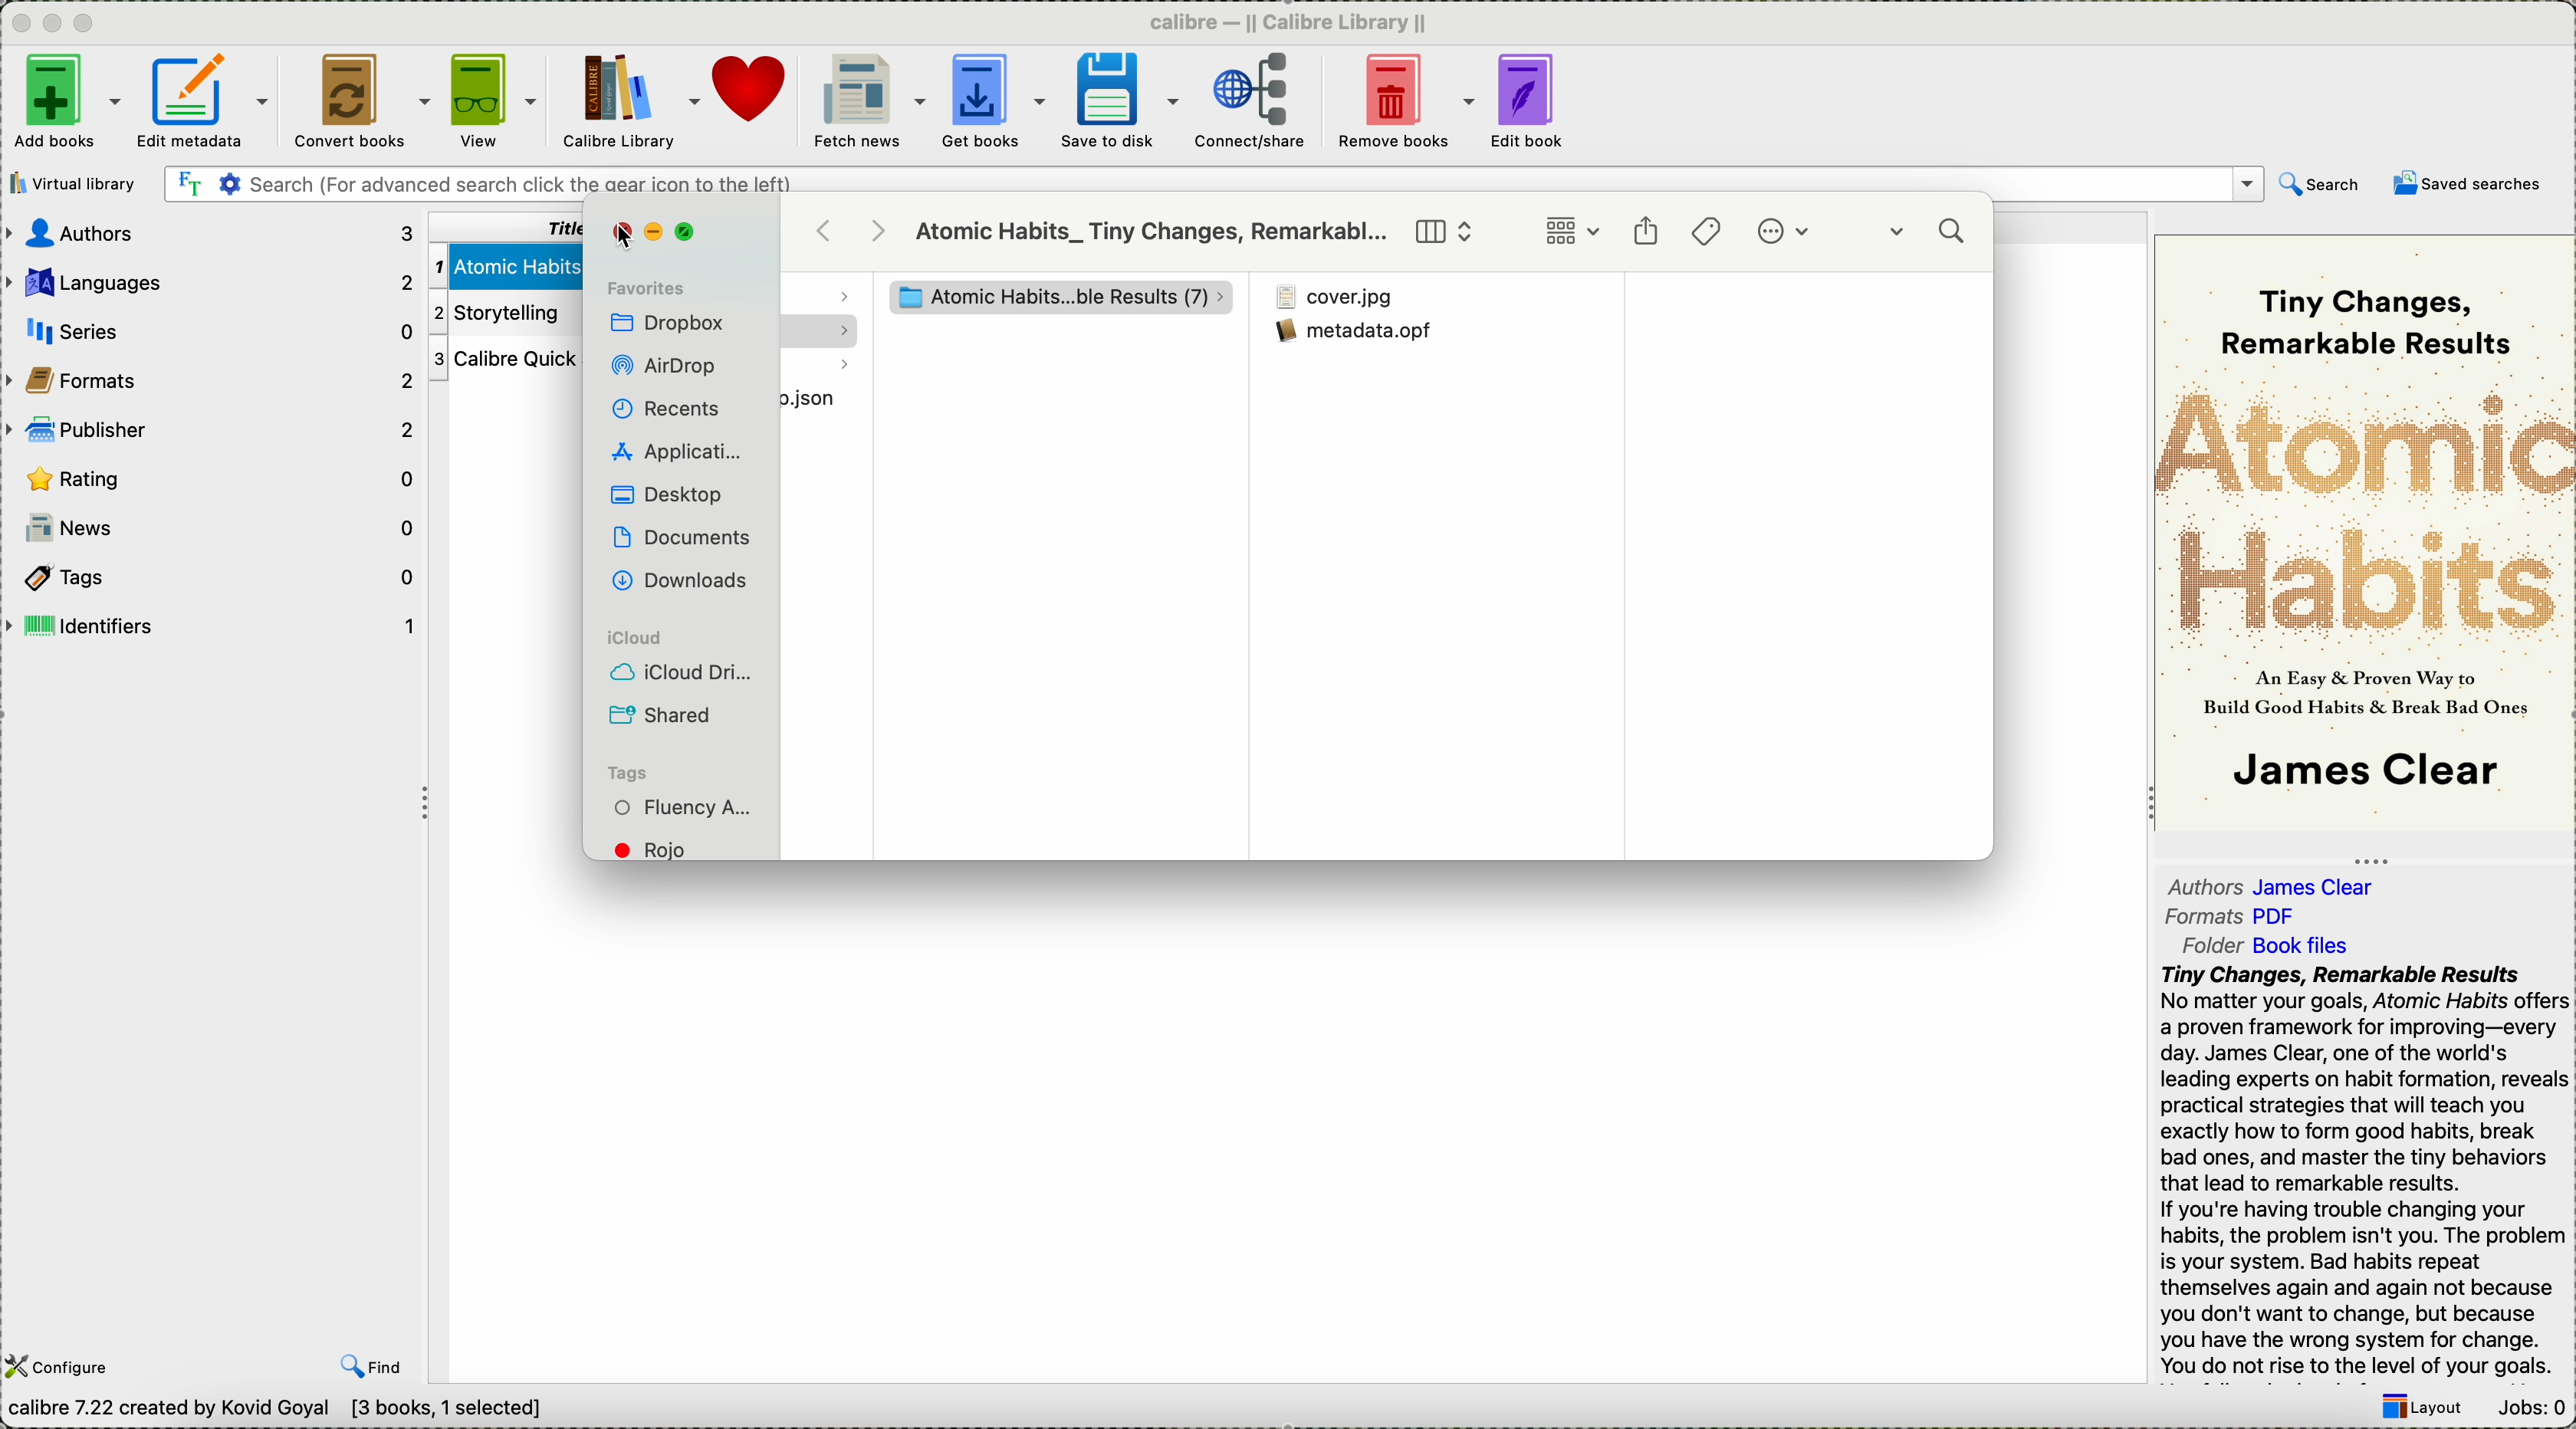 The image size is (2576, 1429). I want to click on Downloads, so click(676, 578).